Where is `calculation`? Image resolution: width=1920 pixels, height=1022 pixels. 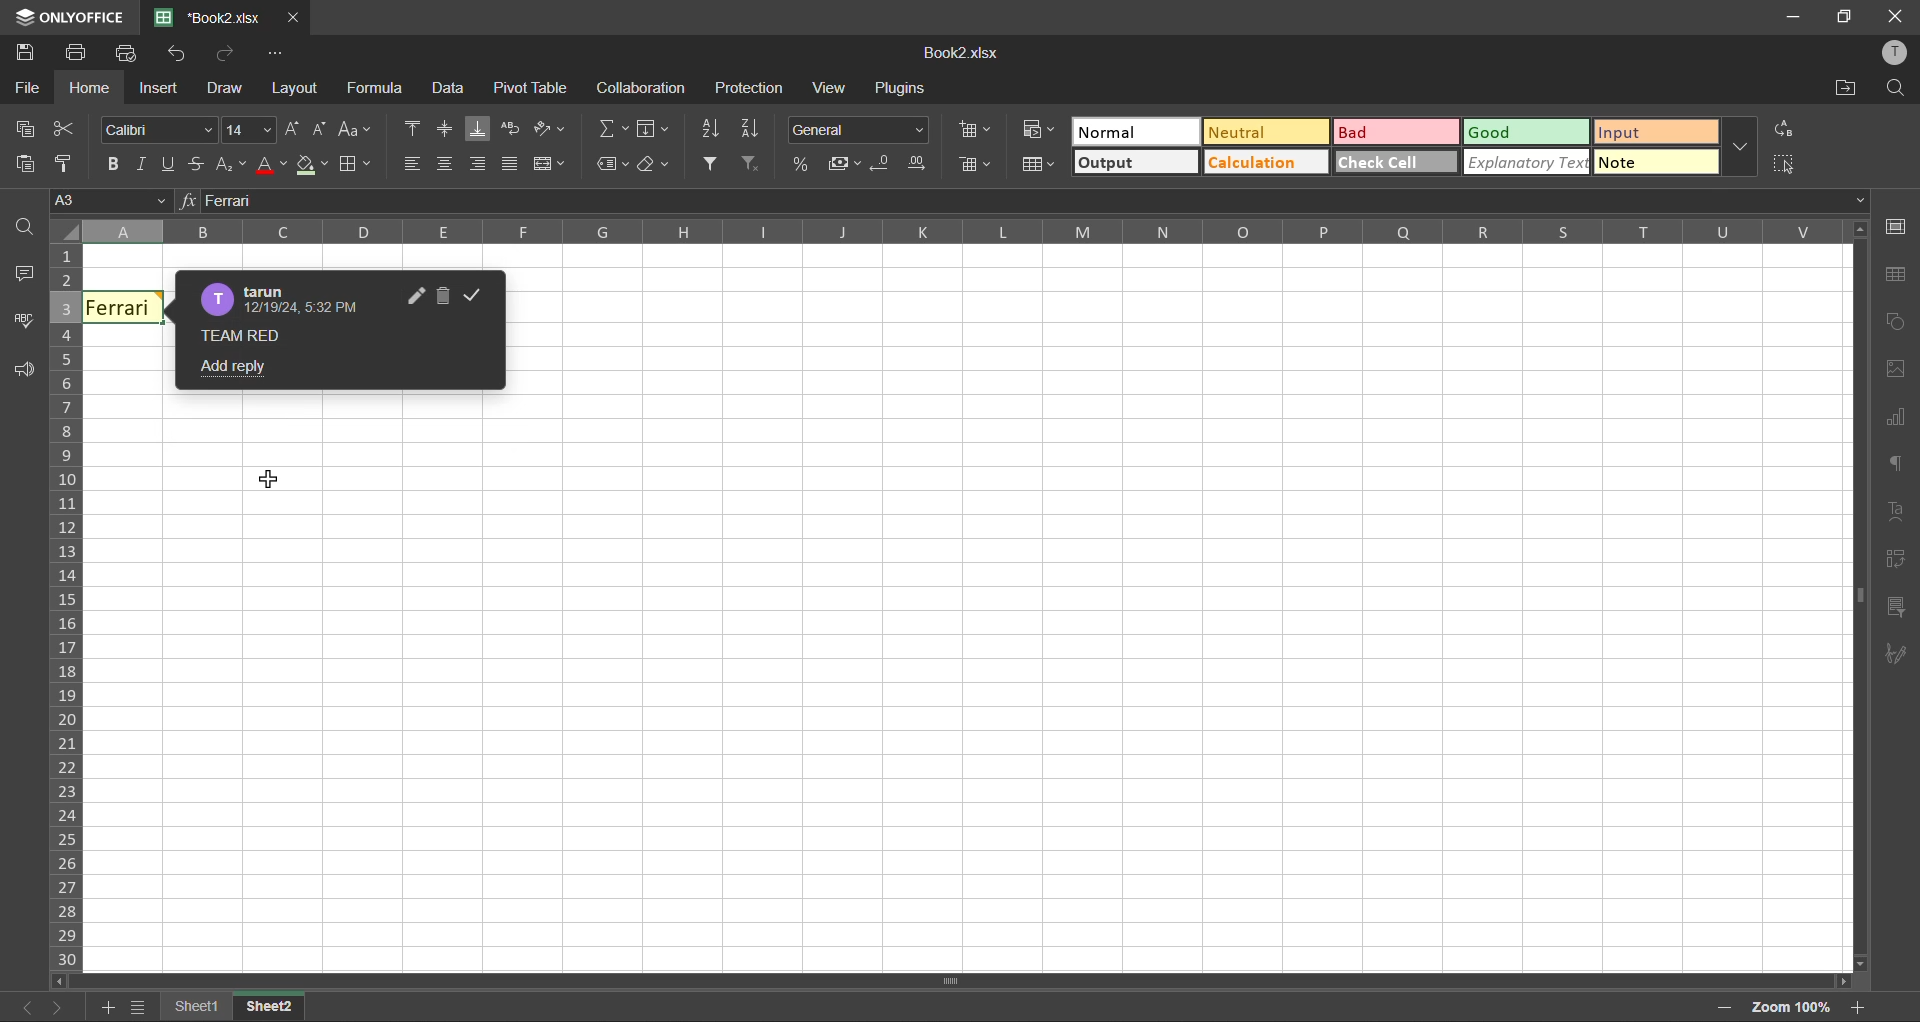 calculation is located at coordinates (1260, 163).